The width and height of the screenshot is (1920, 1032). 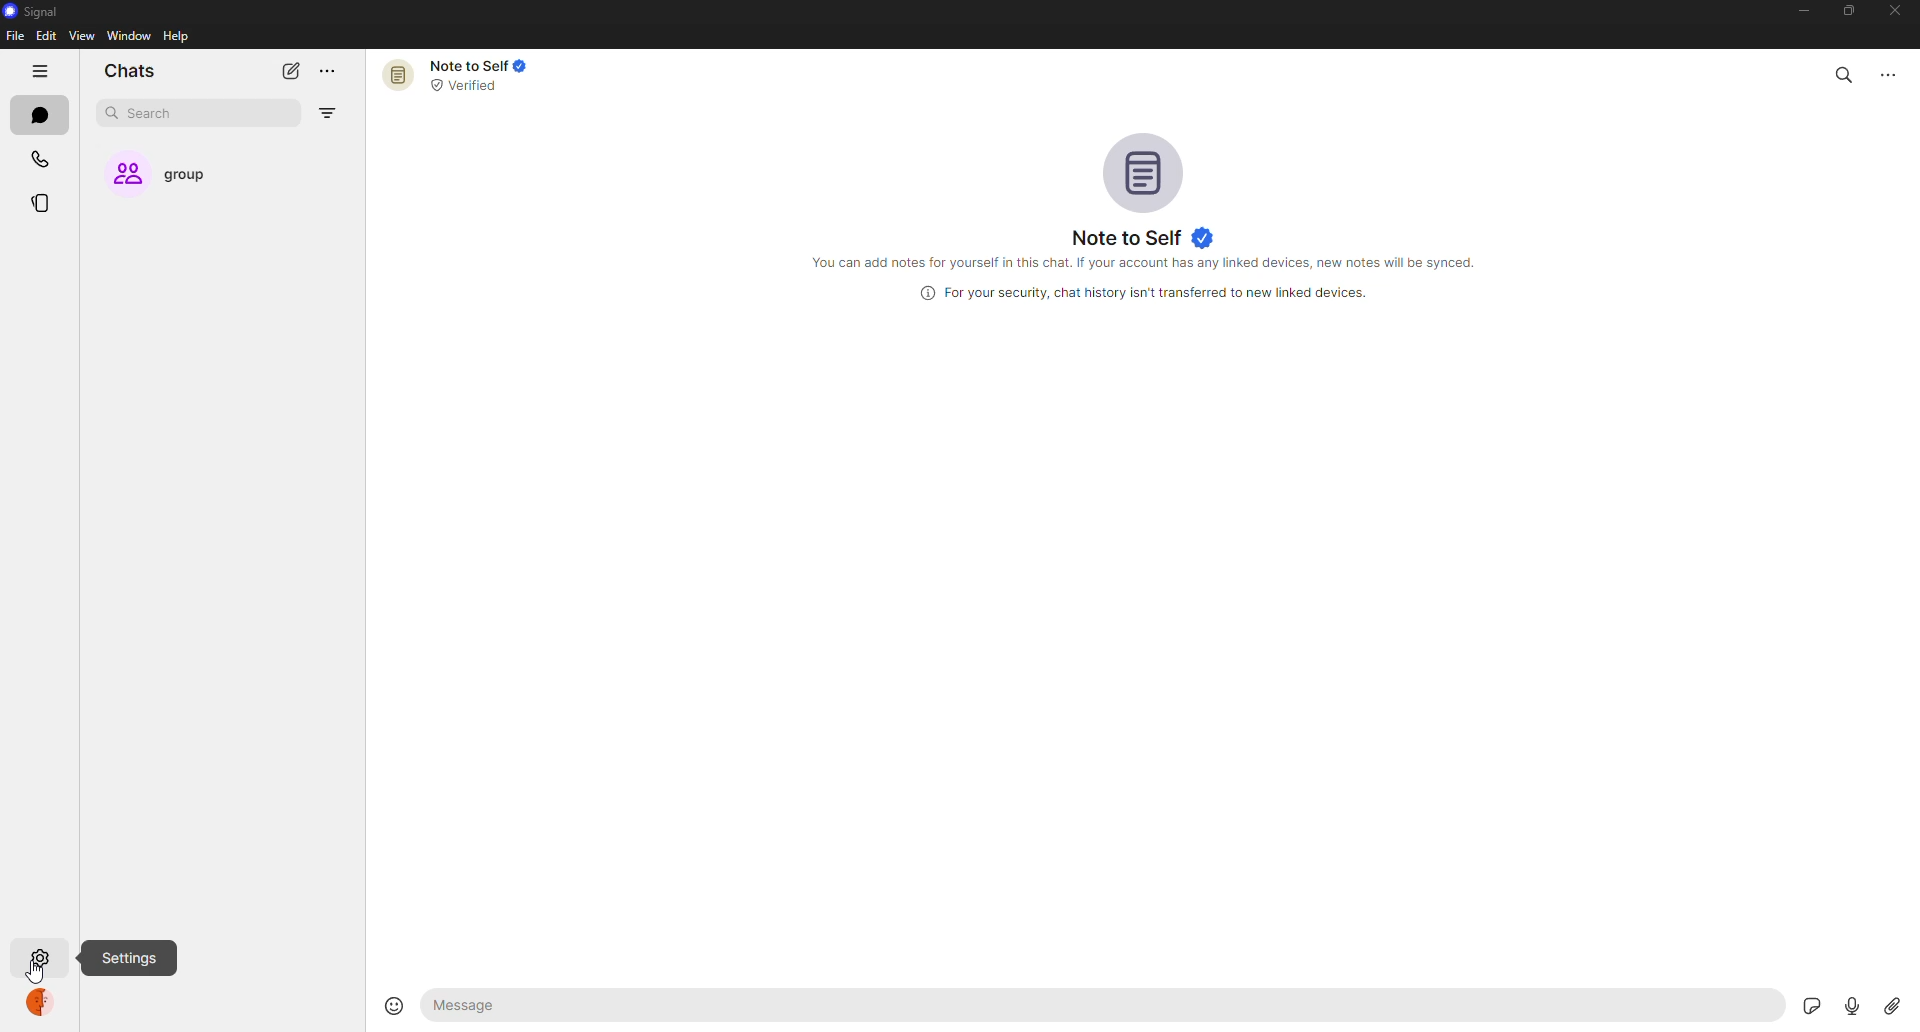 What do you see at coordinates (34, 975) in the screenshot?
I see `cursor` at bounding box center [34, 975].